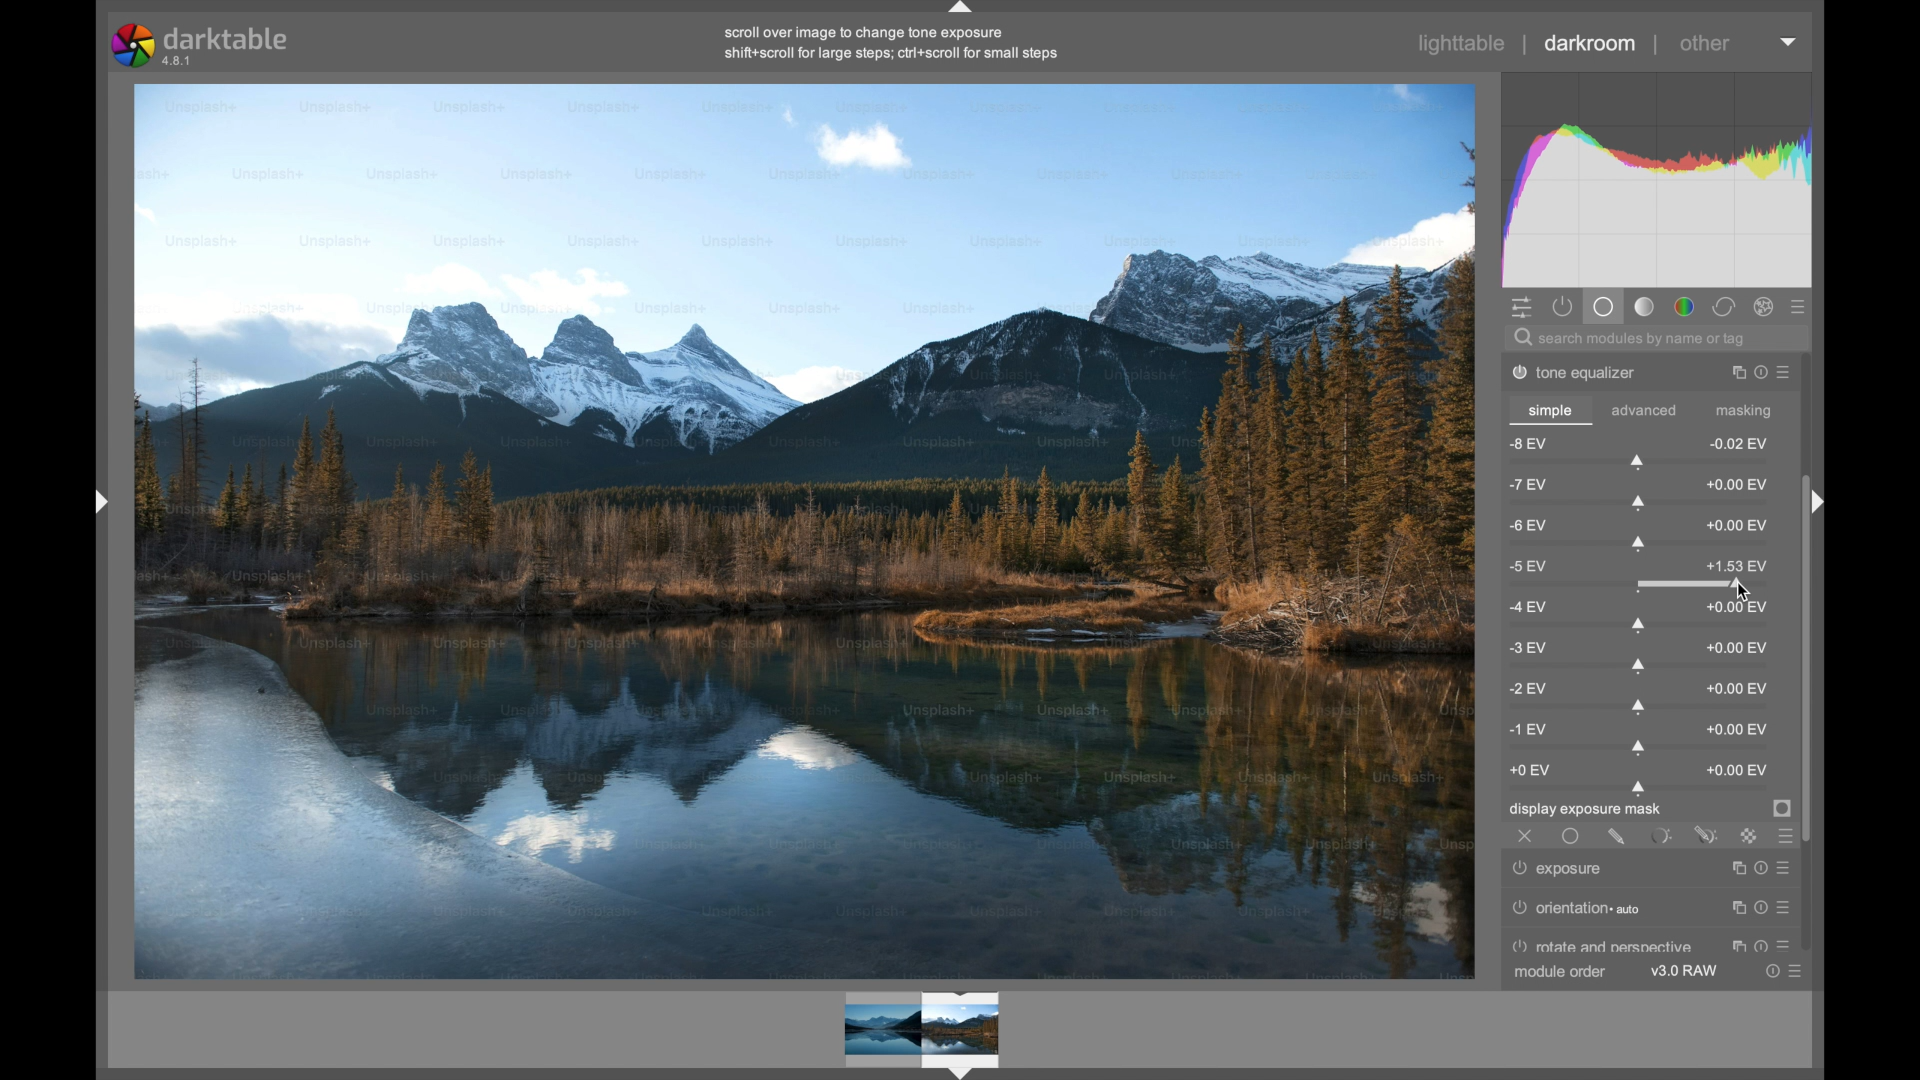 The image size is (1920, 1080). What do you see at coordinates (1529, 566) in the screenshot?
I see `-5 ev` at bounding box center [1529, 566].